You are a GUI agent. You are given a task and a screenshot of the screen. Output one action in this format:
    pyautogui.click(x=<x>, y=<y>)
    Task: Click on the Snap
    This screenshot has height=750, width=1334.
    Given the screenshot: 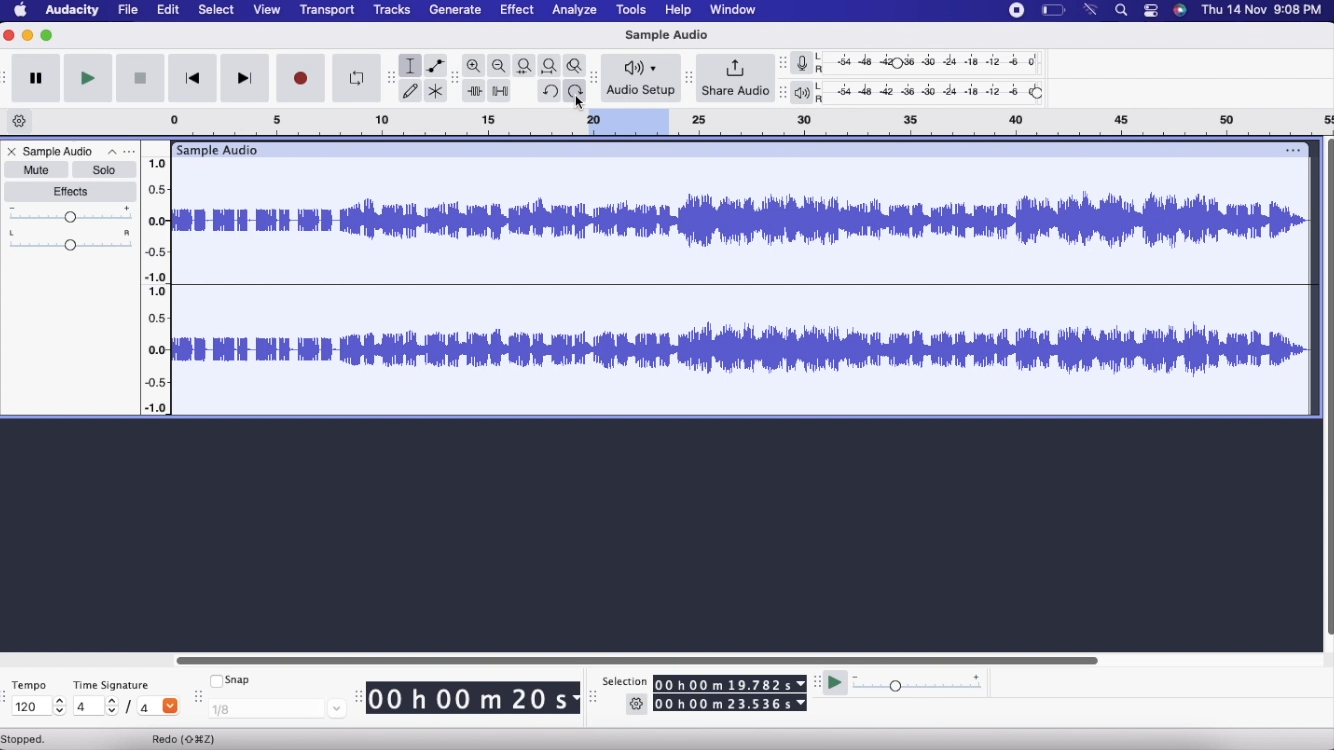 What is the action you would take?
    pyautogui.click(x=233, y=680)
    